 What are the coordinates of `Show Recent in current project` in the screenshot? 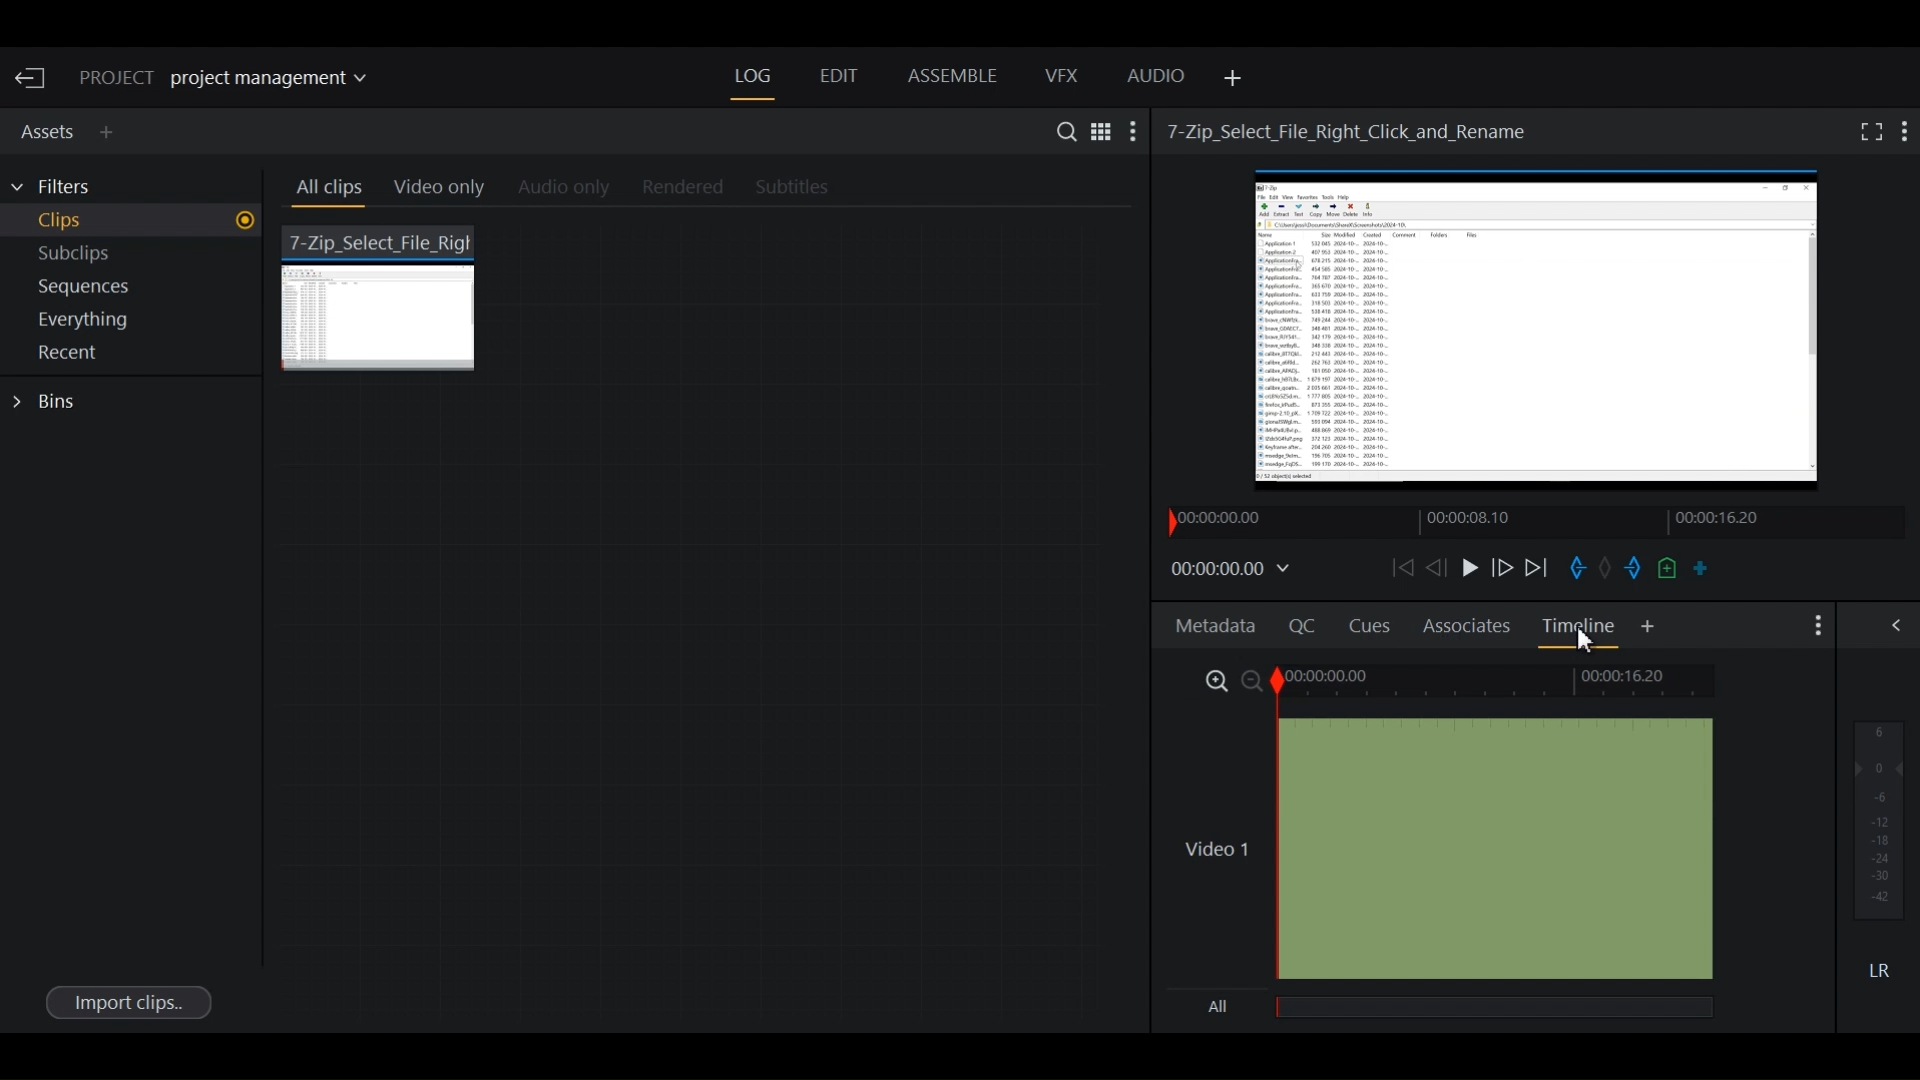 It's located at (134, 354).